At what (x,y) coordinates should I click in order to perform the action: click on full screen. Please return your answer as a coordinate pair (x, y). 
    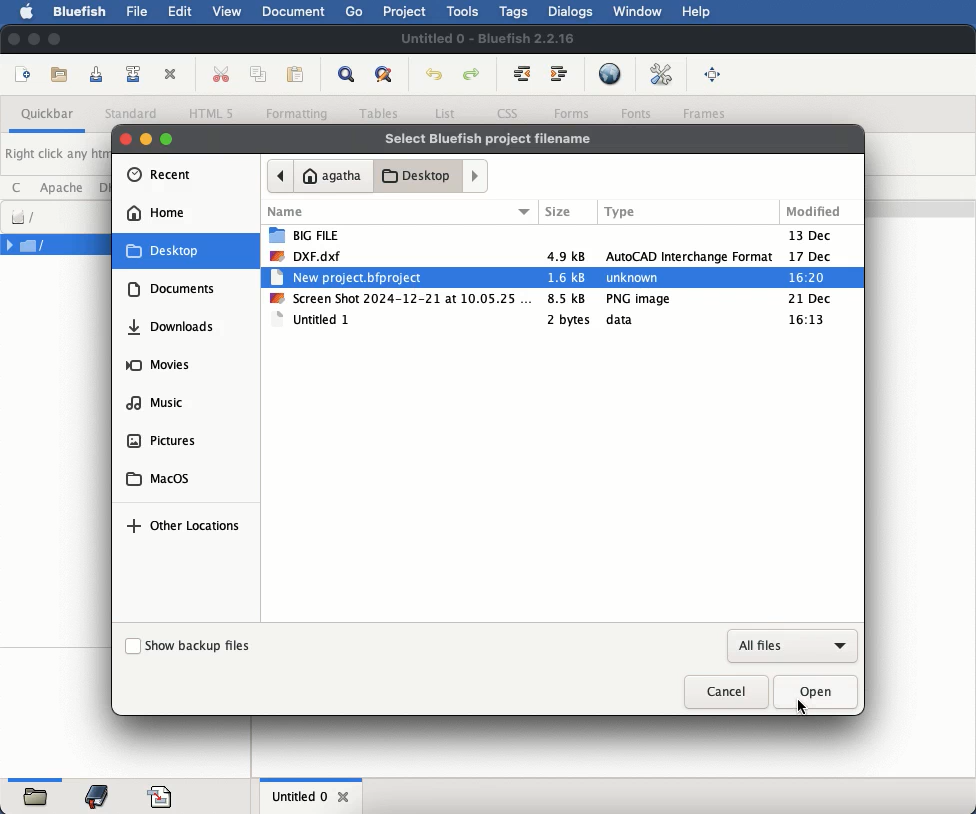
    Looking at the image, I should click on (714, 73).